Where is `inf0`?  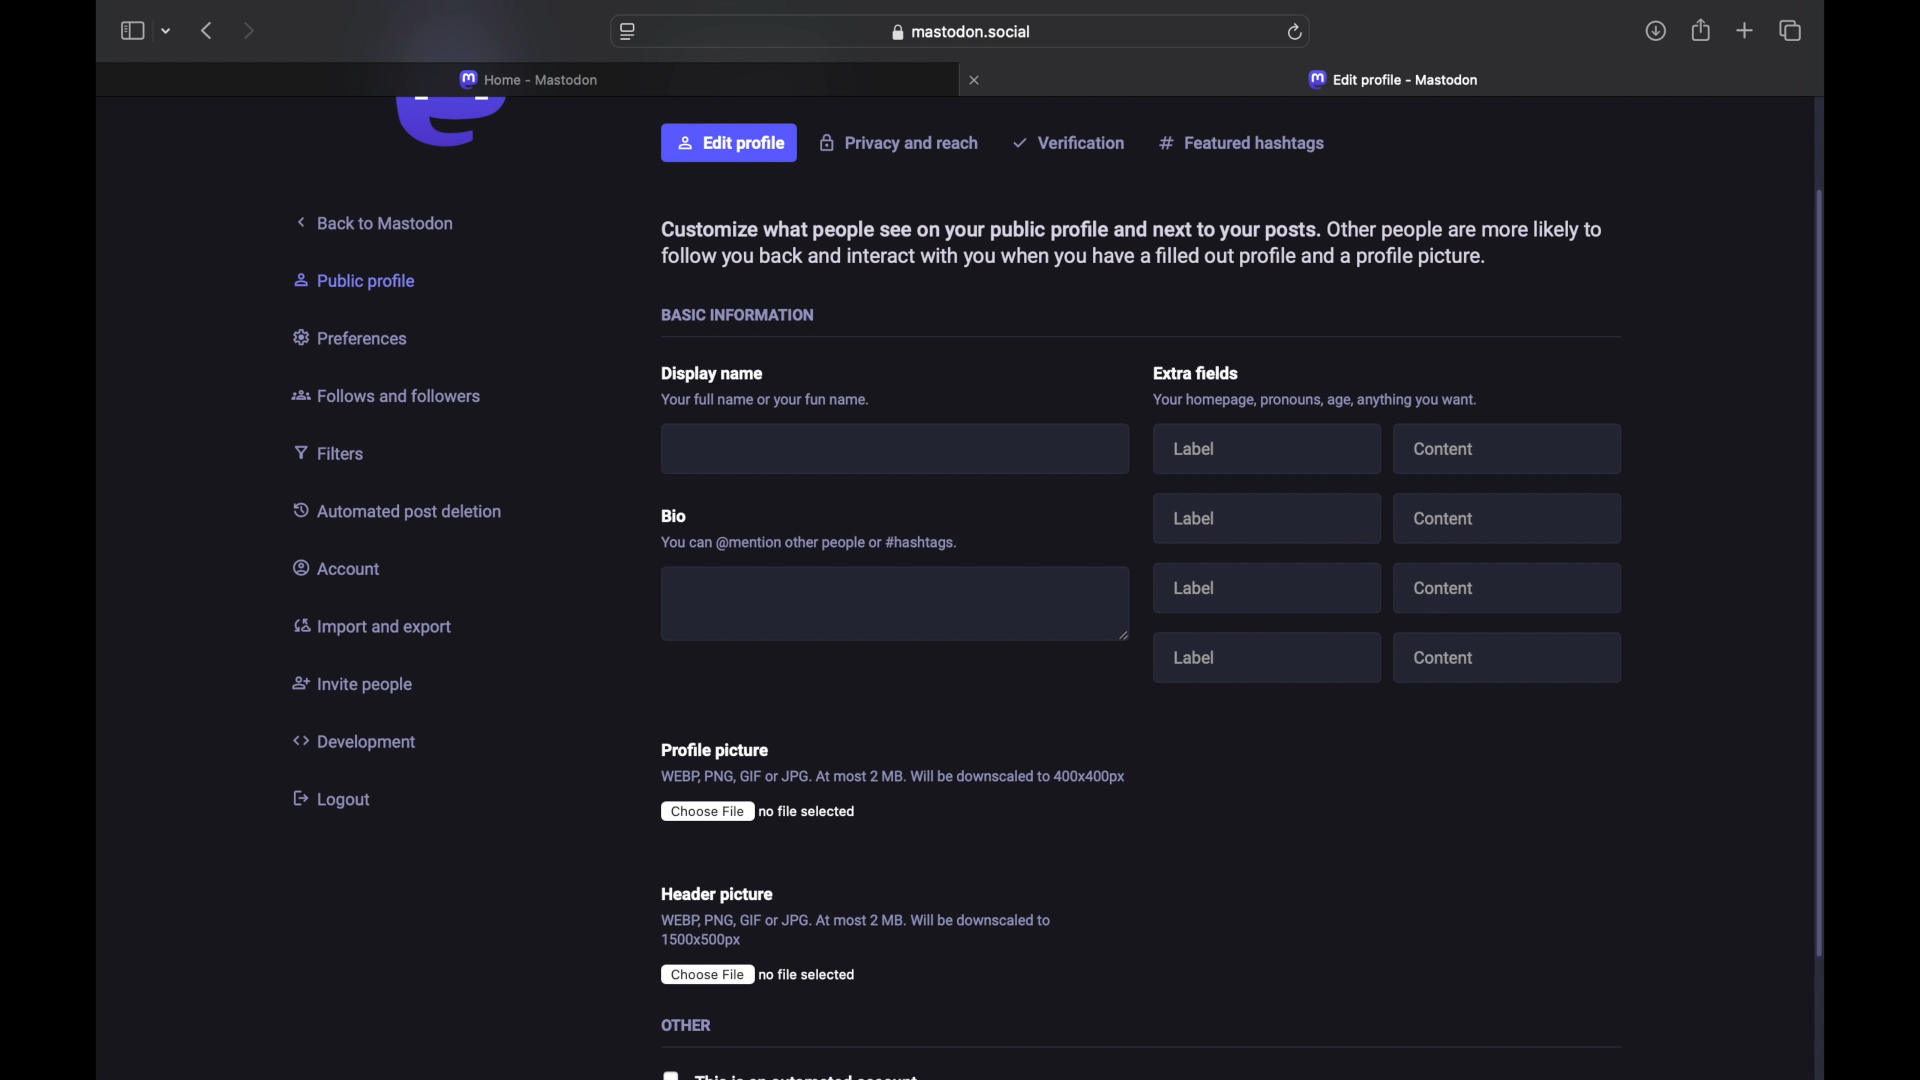 inf0 is located at coordinates (1310, 399).